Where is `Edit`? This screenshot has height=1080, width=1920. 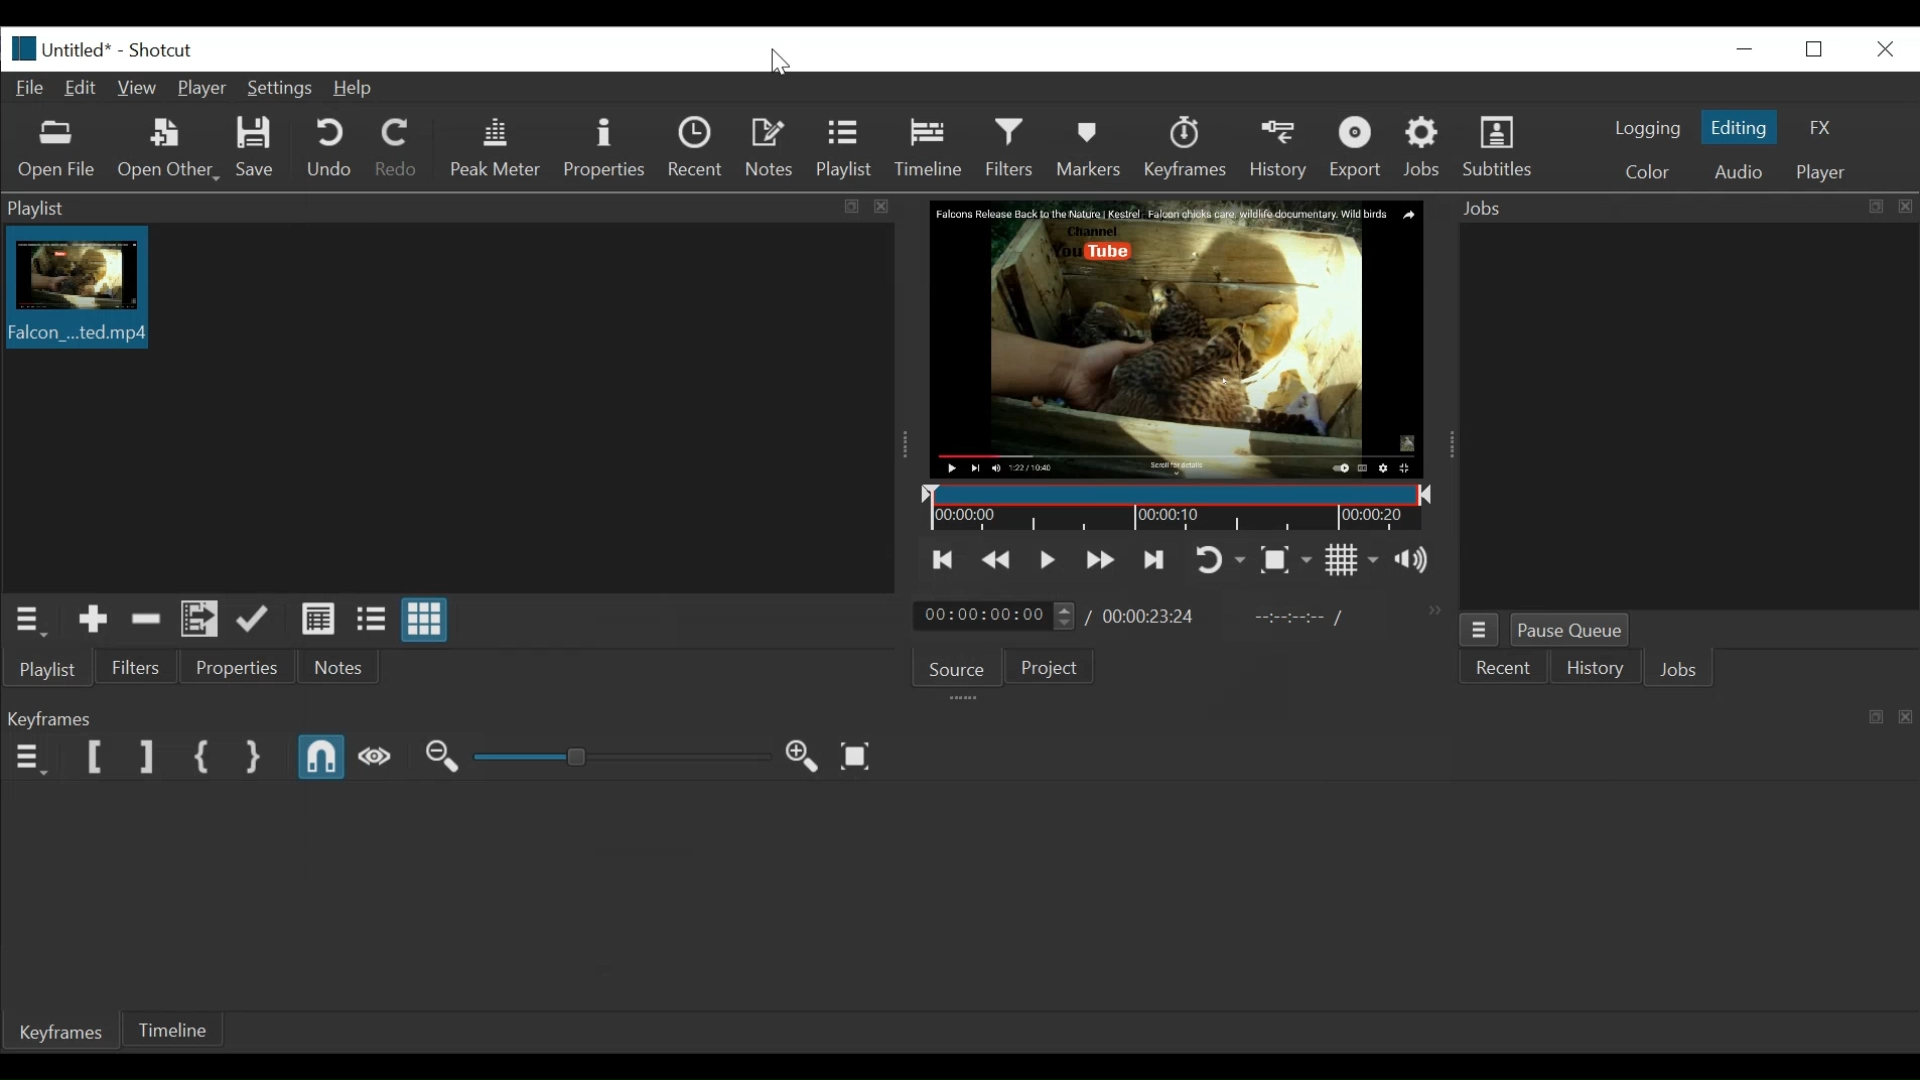
Edit is located at coordinates (83, 88).